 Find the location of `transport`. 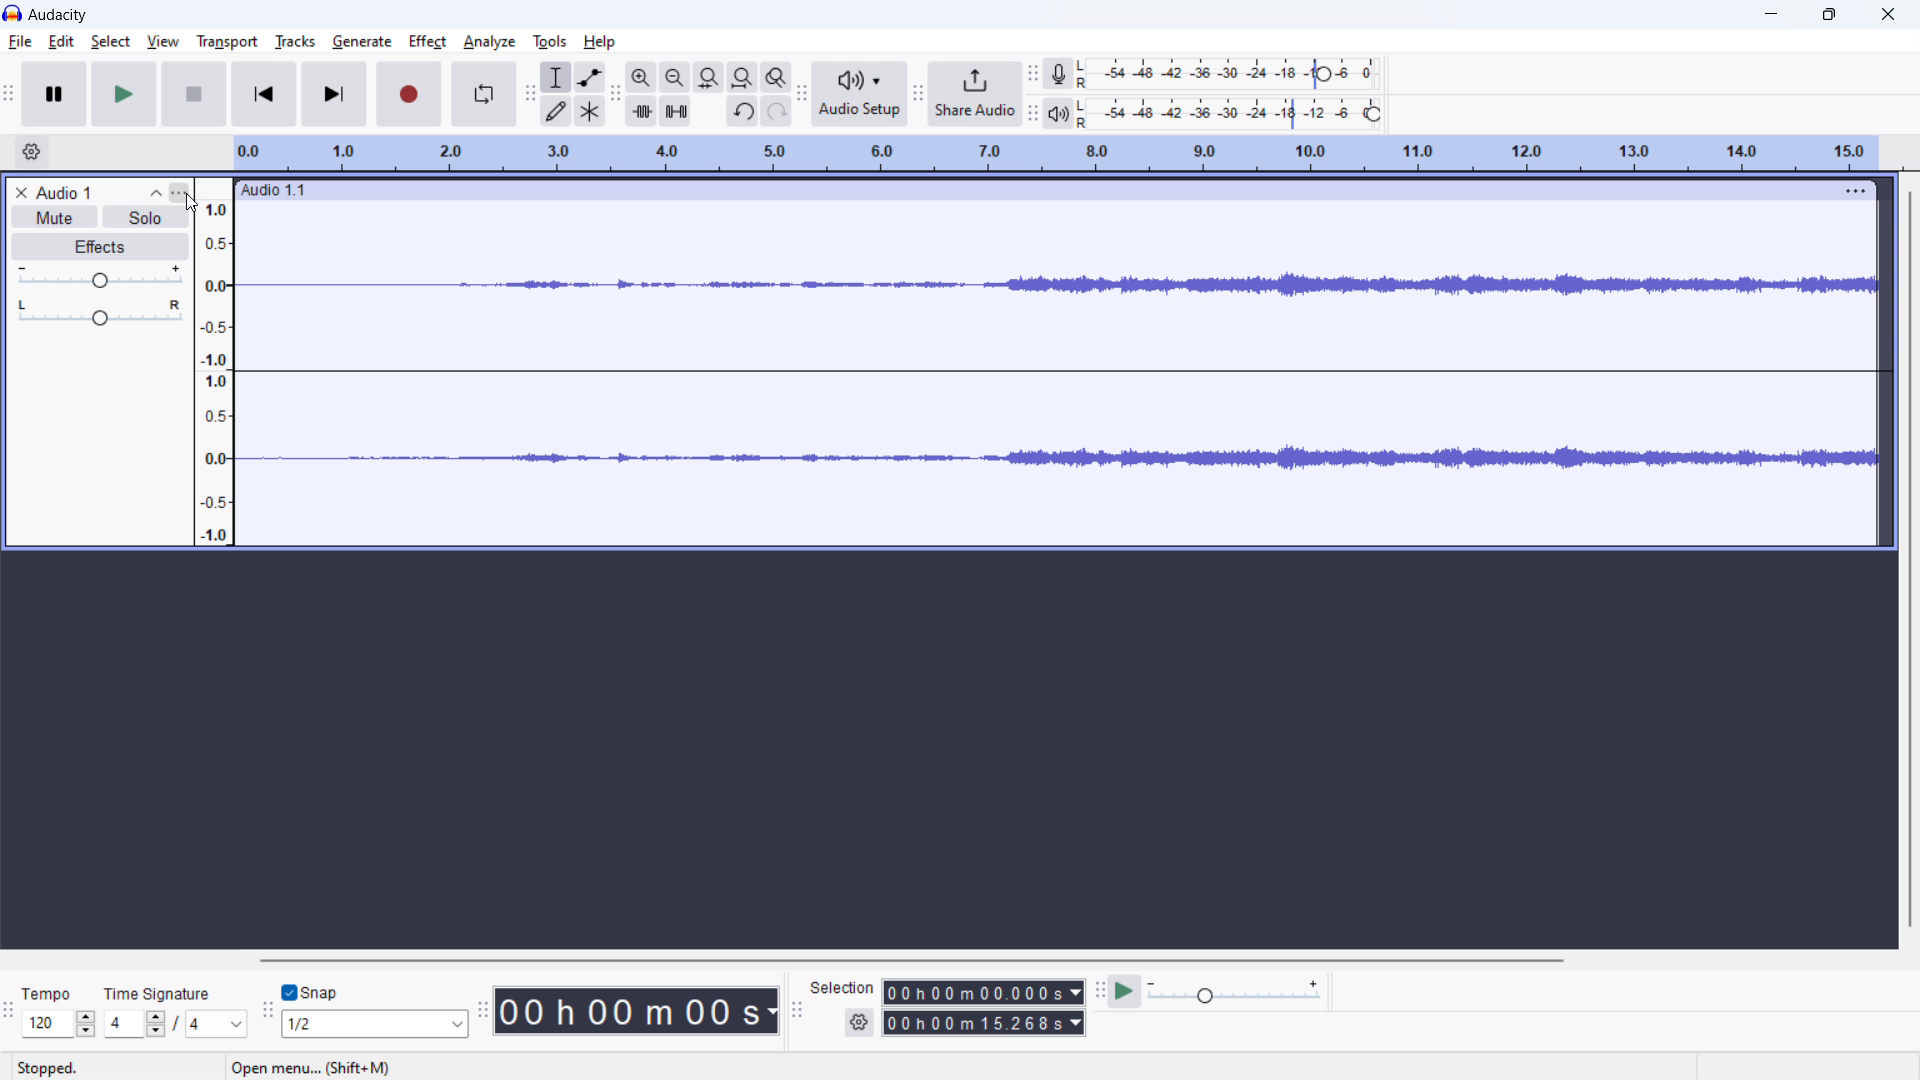

transport is located at coordinates (227, 41).